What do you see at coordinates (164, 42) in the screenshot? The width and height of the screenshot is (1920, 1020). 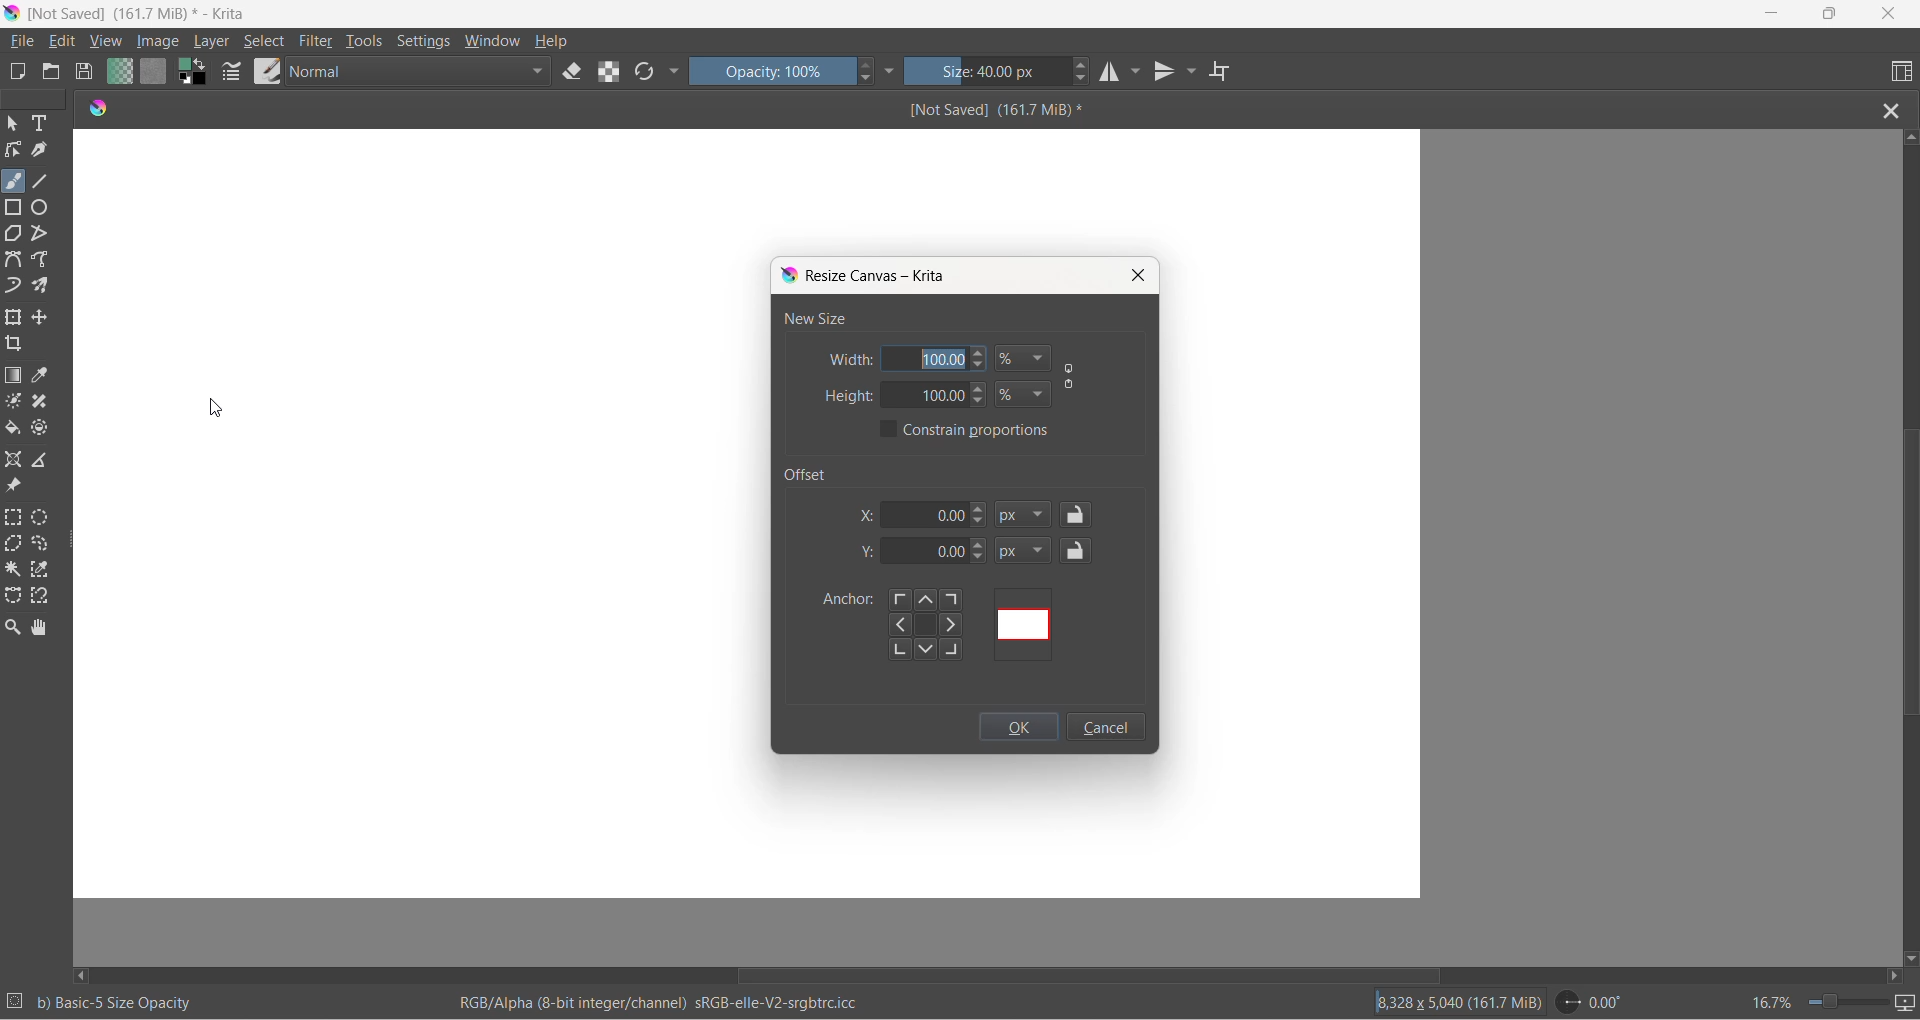 I see `Cursor on image` at bounding box center [164, 42].